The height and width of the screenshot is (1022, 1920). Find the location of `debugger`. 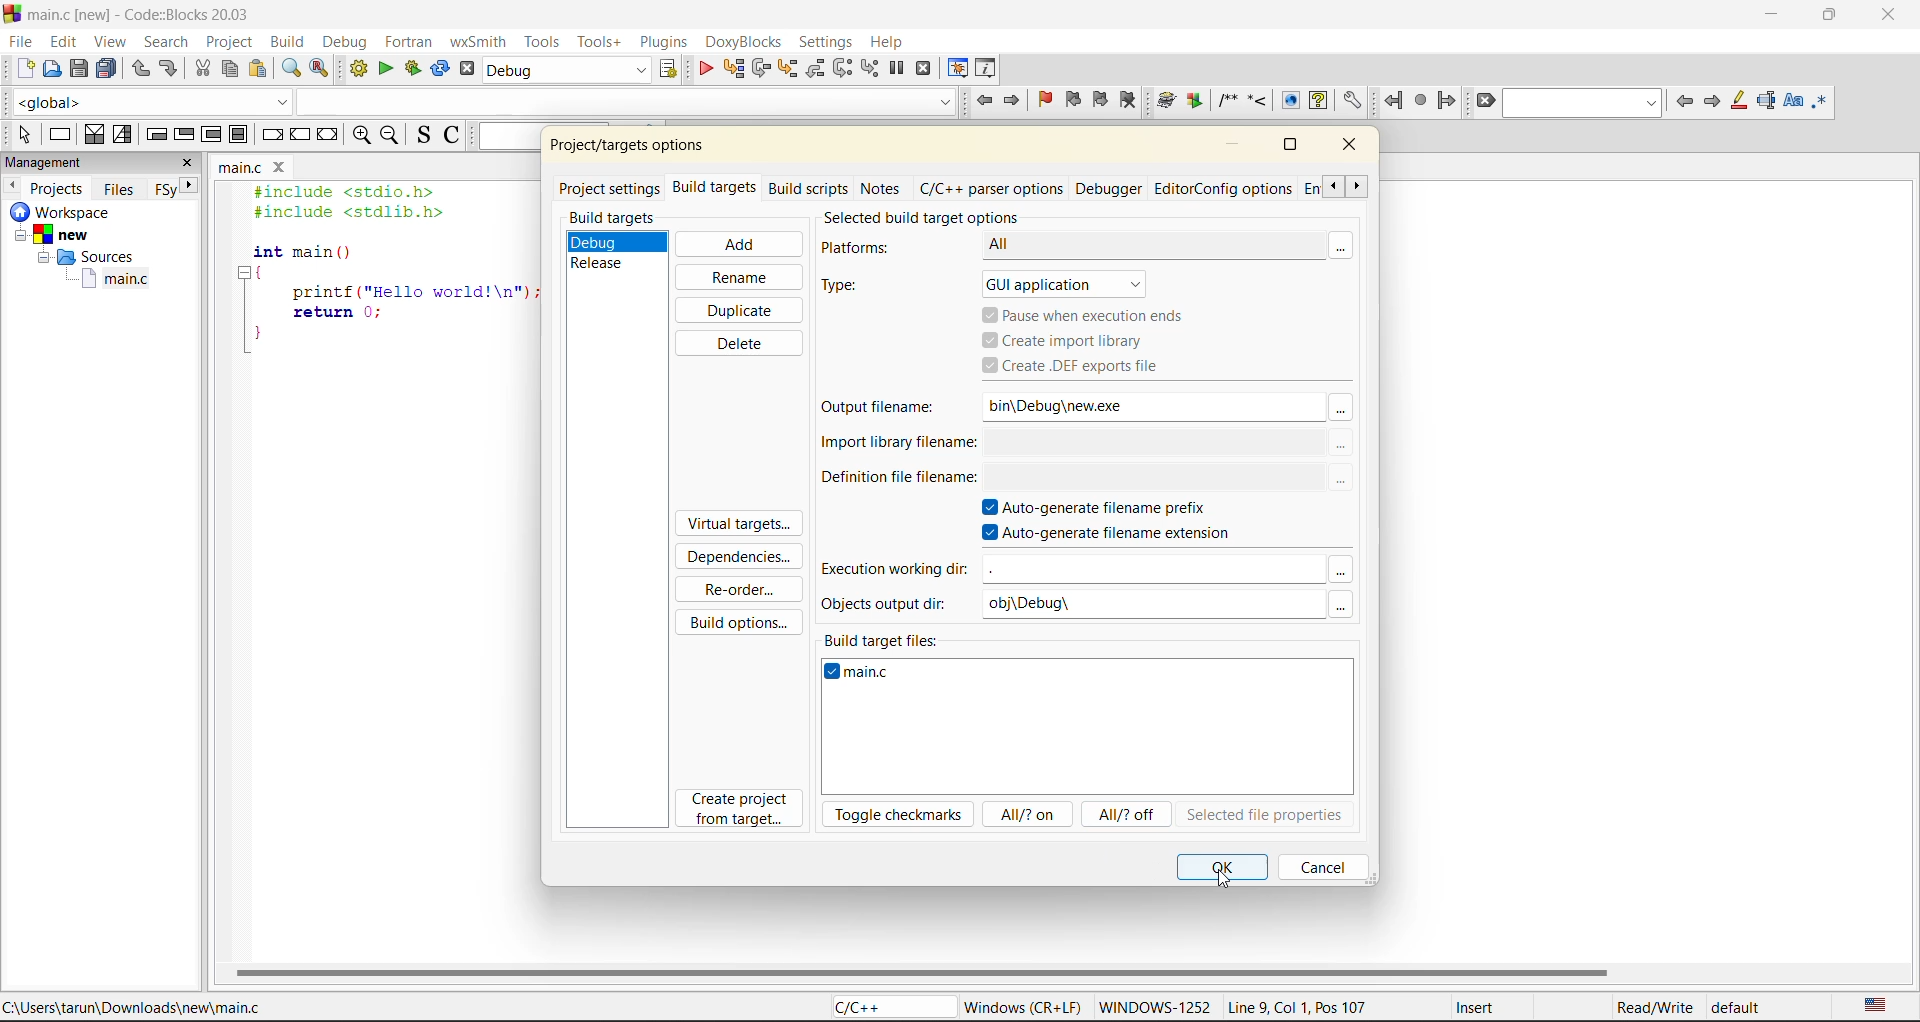

debugger is located at coordinates (1112, 191).